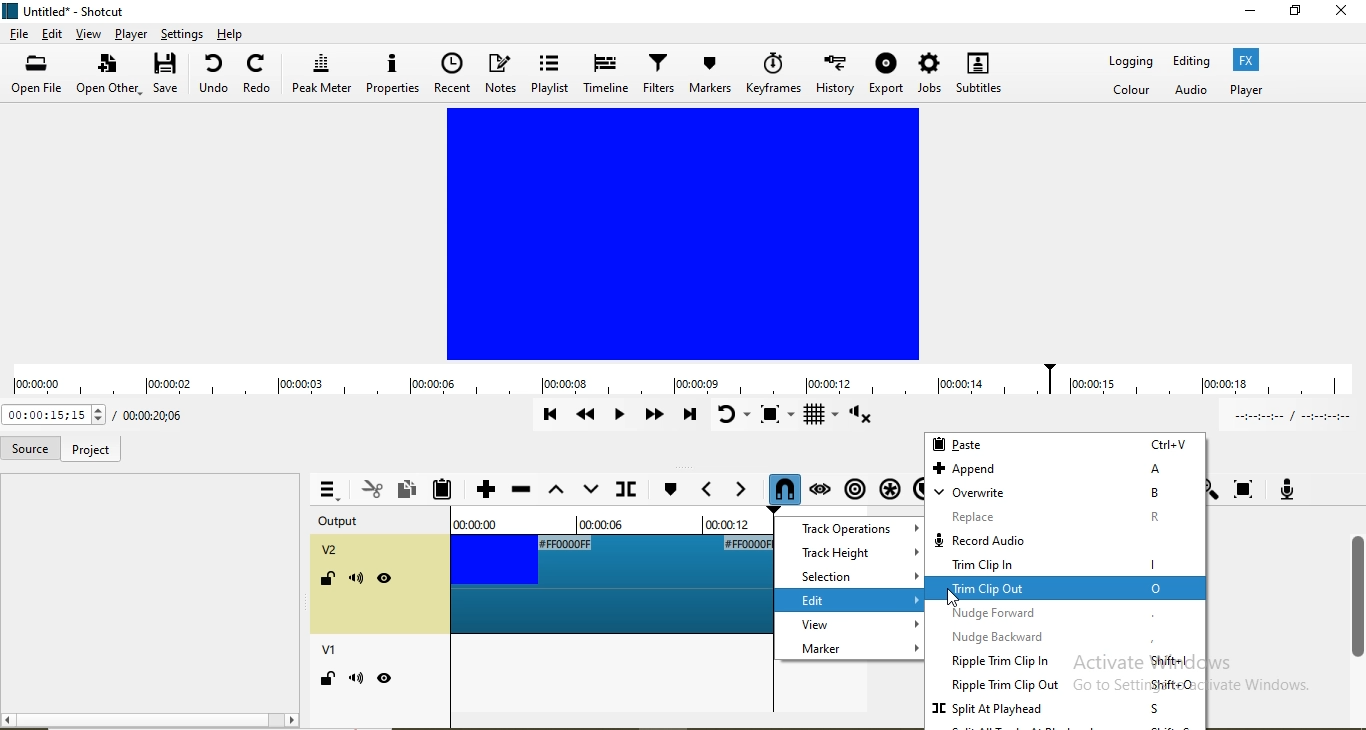 The width and height of the screenshot is (1366, 730). Describe the element at coordinates (1245, 489) in the screenshot. I see `Zoom timeline to fit` at that location.